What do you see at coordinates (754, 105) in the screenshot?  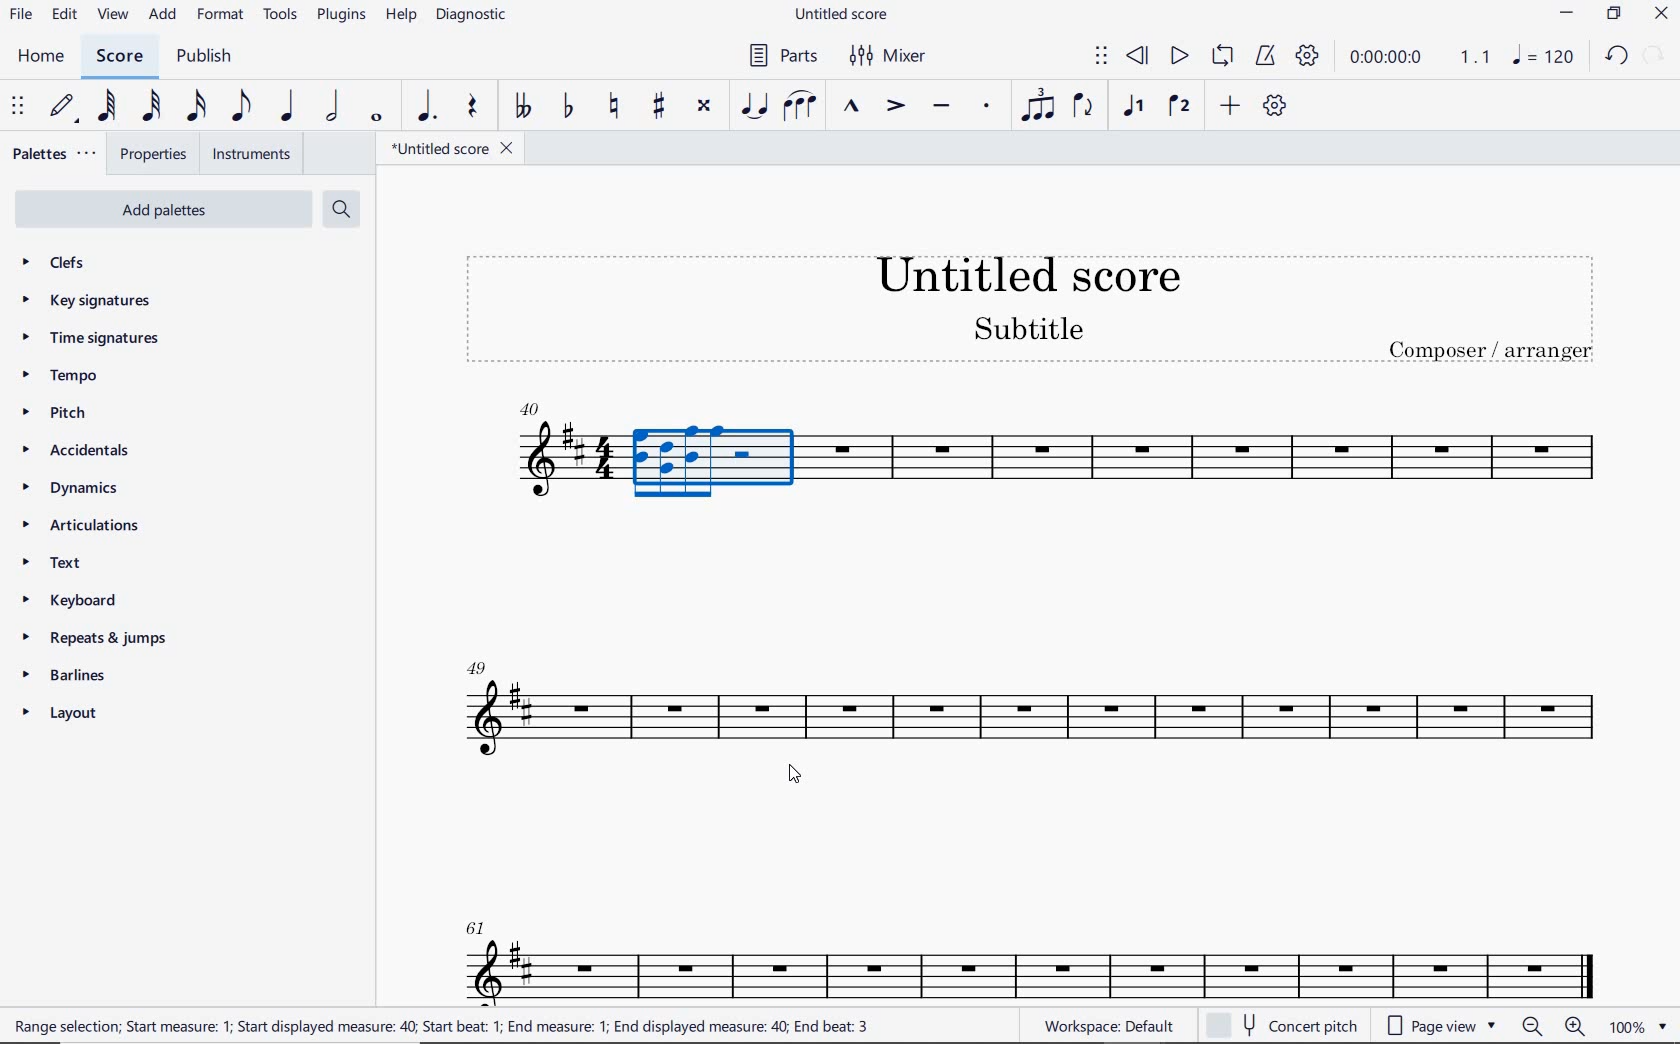 I see `TIE` at bounding box center [754, 105].